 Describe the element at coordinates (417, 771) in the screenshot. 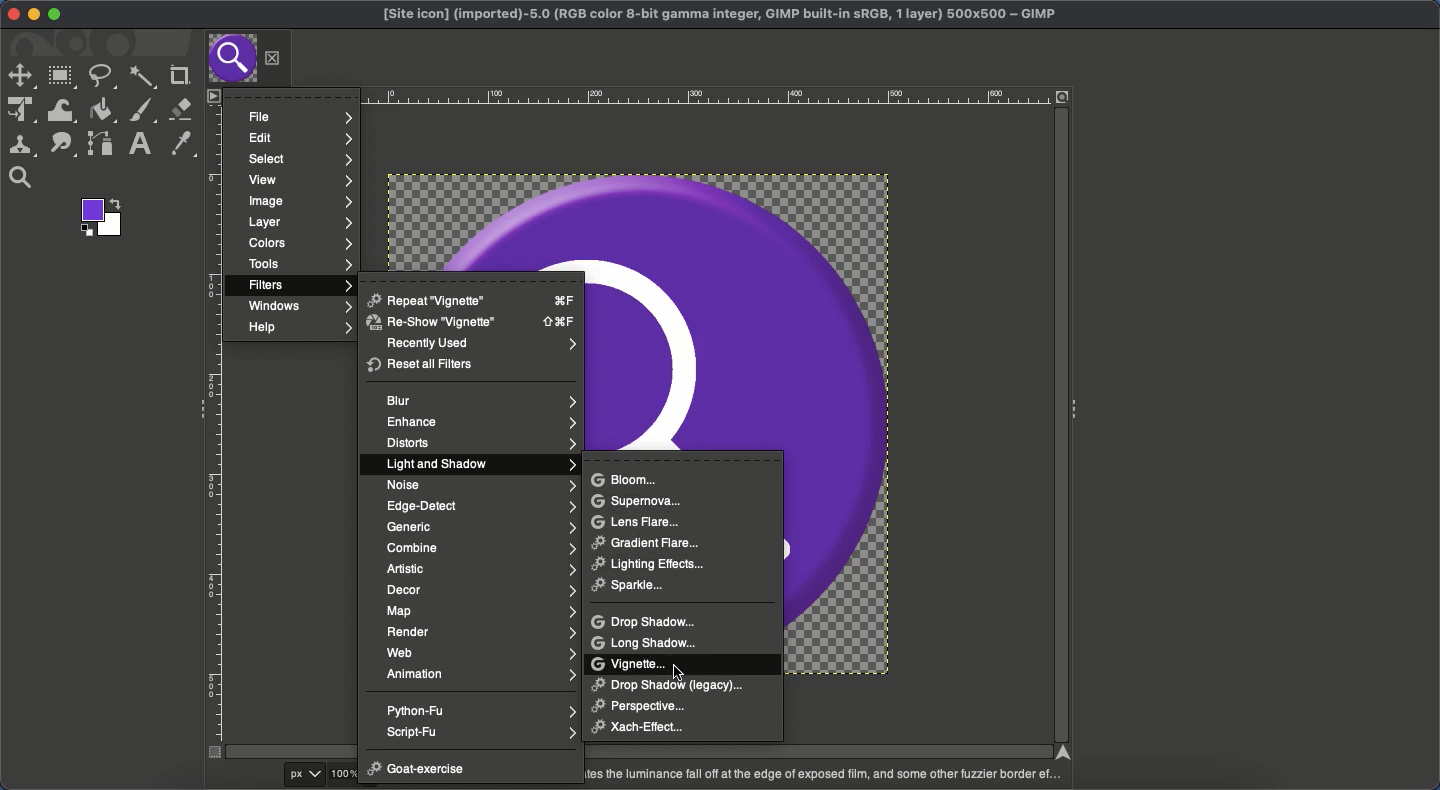

I see `Goat exercise` at that location.